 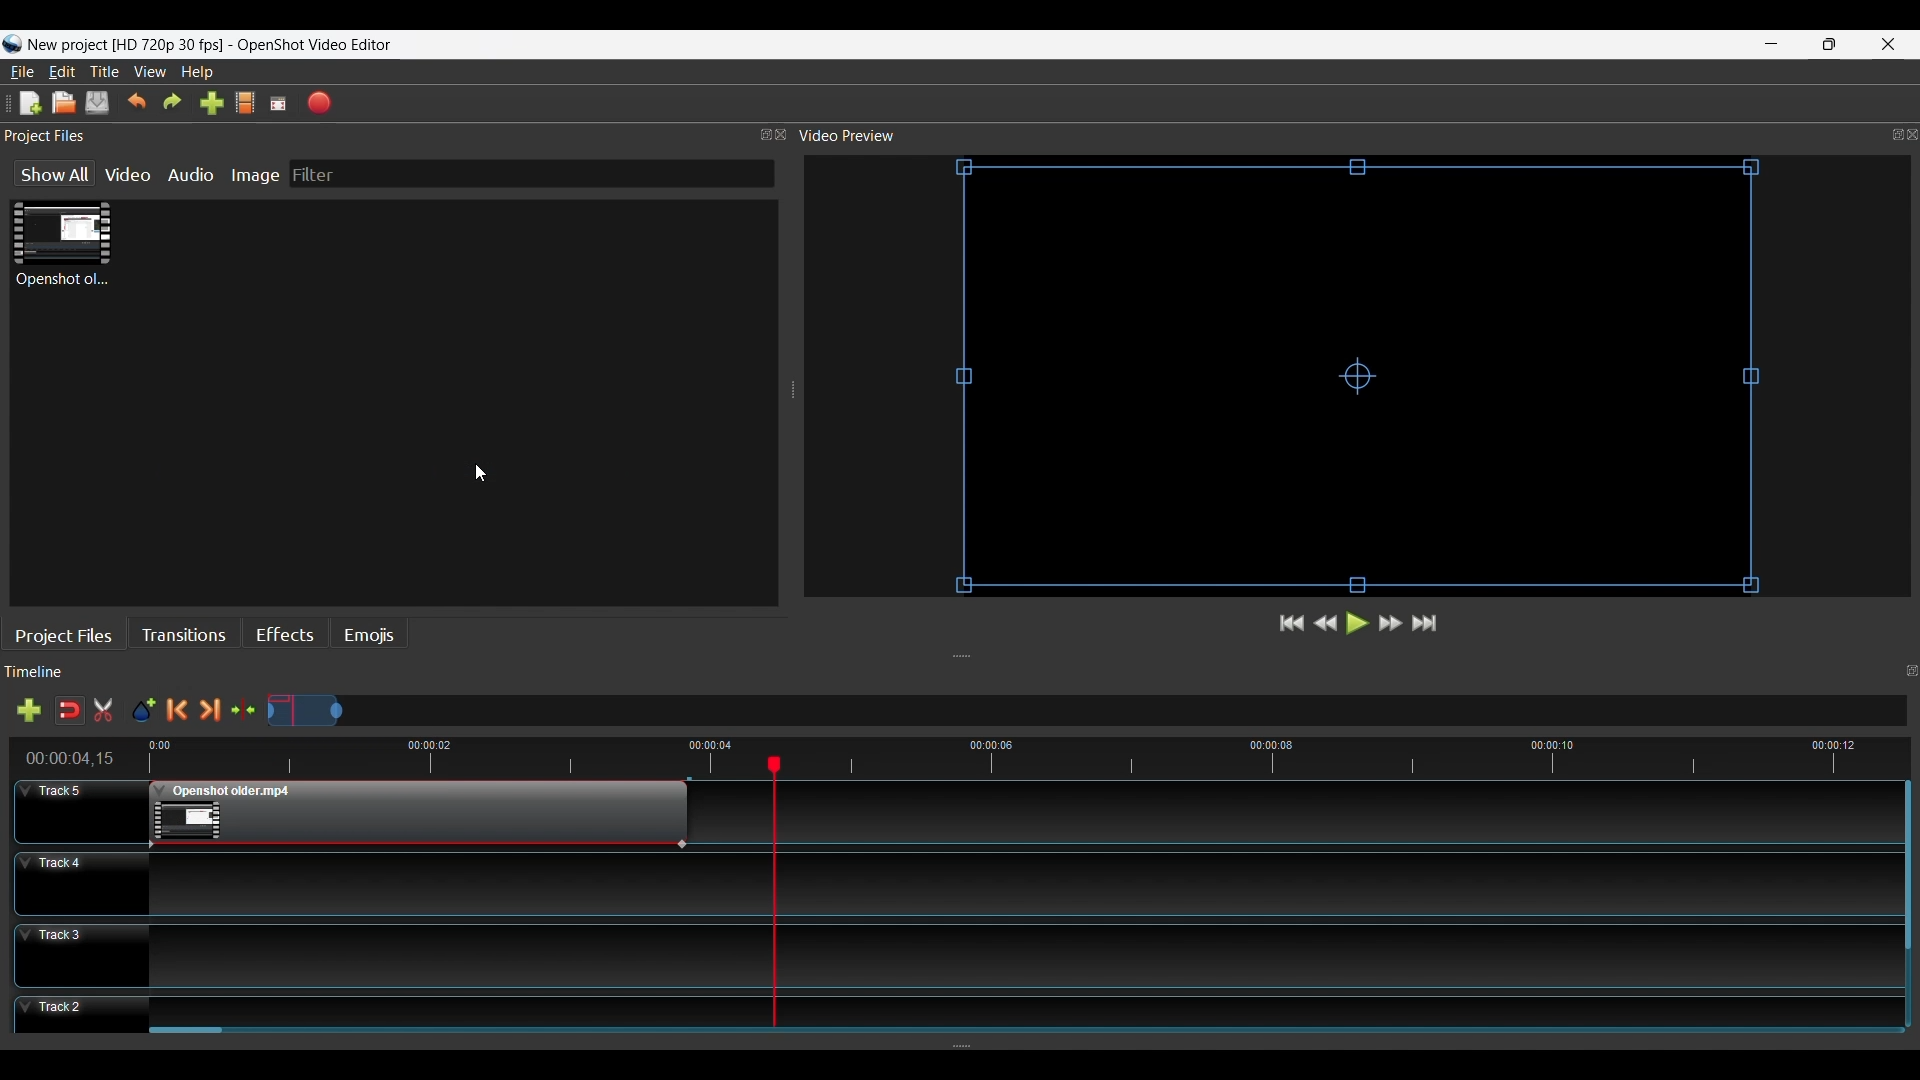 What do you see at coordinates (12, 45) in the screenshot?
I see `Openshot Desktop icon` at bounding box center [12, 45].